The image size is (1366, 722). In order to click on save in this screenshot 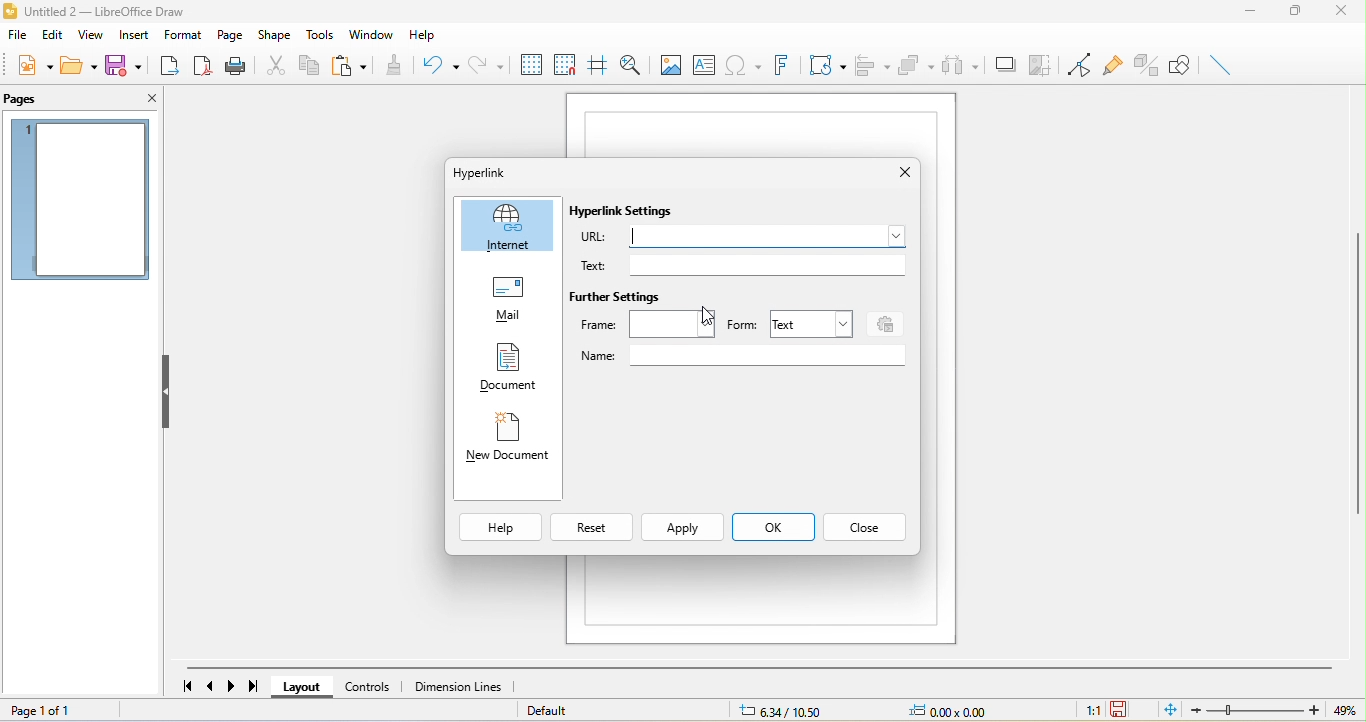, I will do `click(128, 65)`.